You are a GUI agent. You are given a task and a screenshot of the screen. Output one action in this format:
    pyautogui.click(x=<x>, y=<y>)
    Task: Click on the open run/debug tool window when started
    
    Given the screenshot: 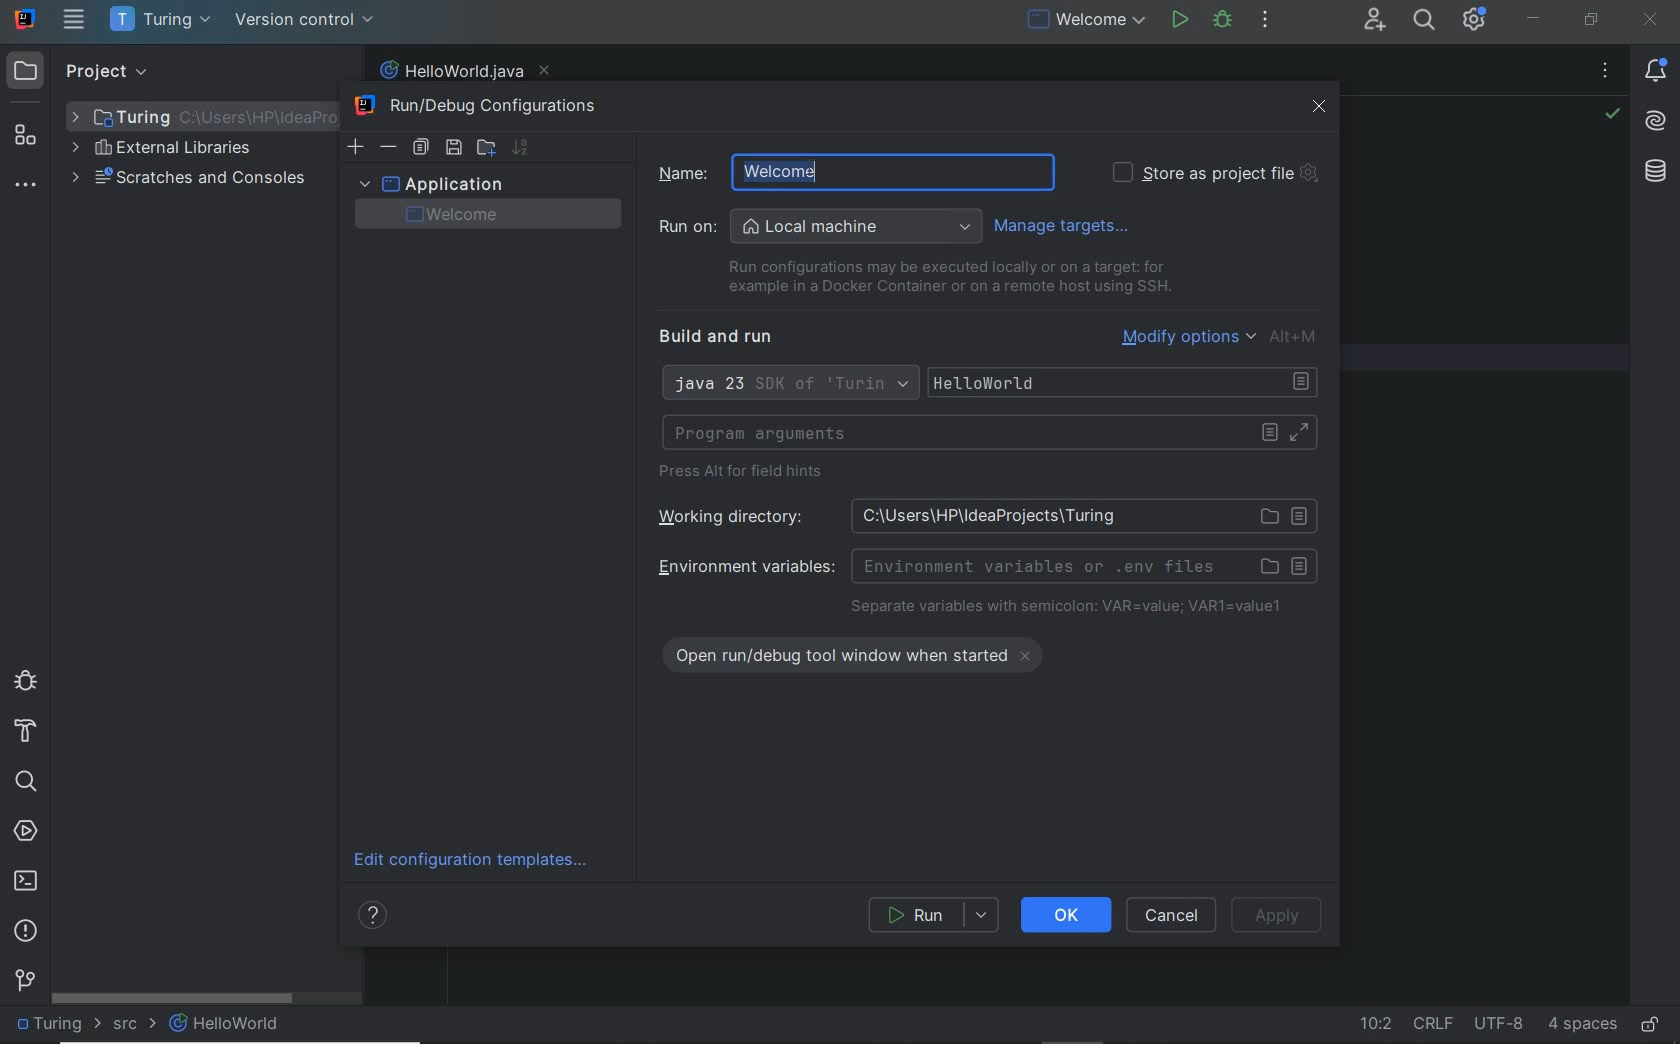 What is the action you would take?
    pyautogui.click(x=865, y=652)
    